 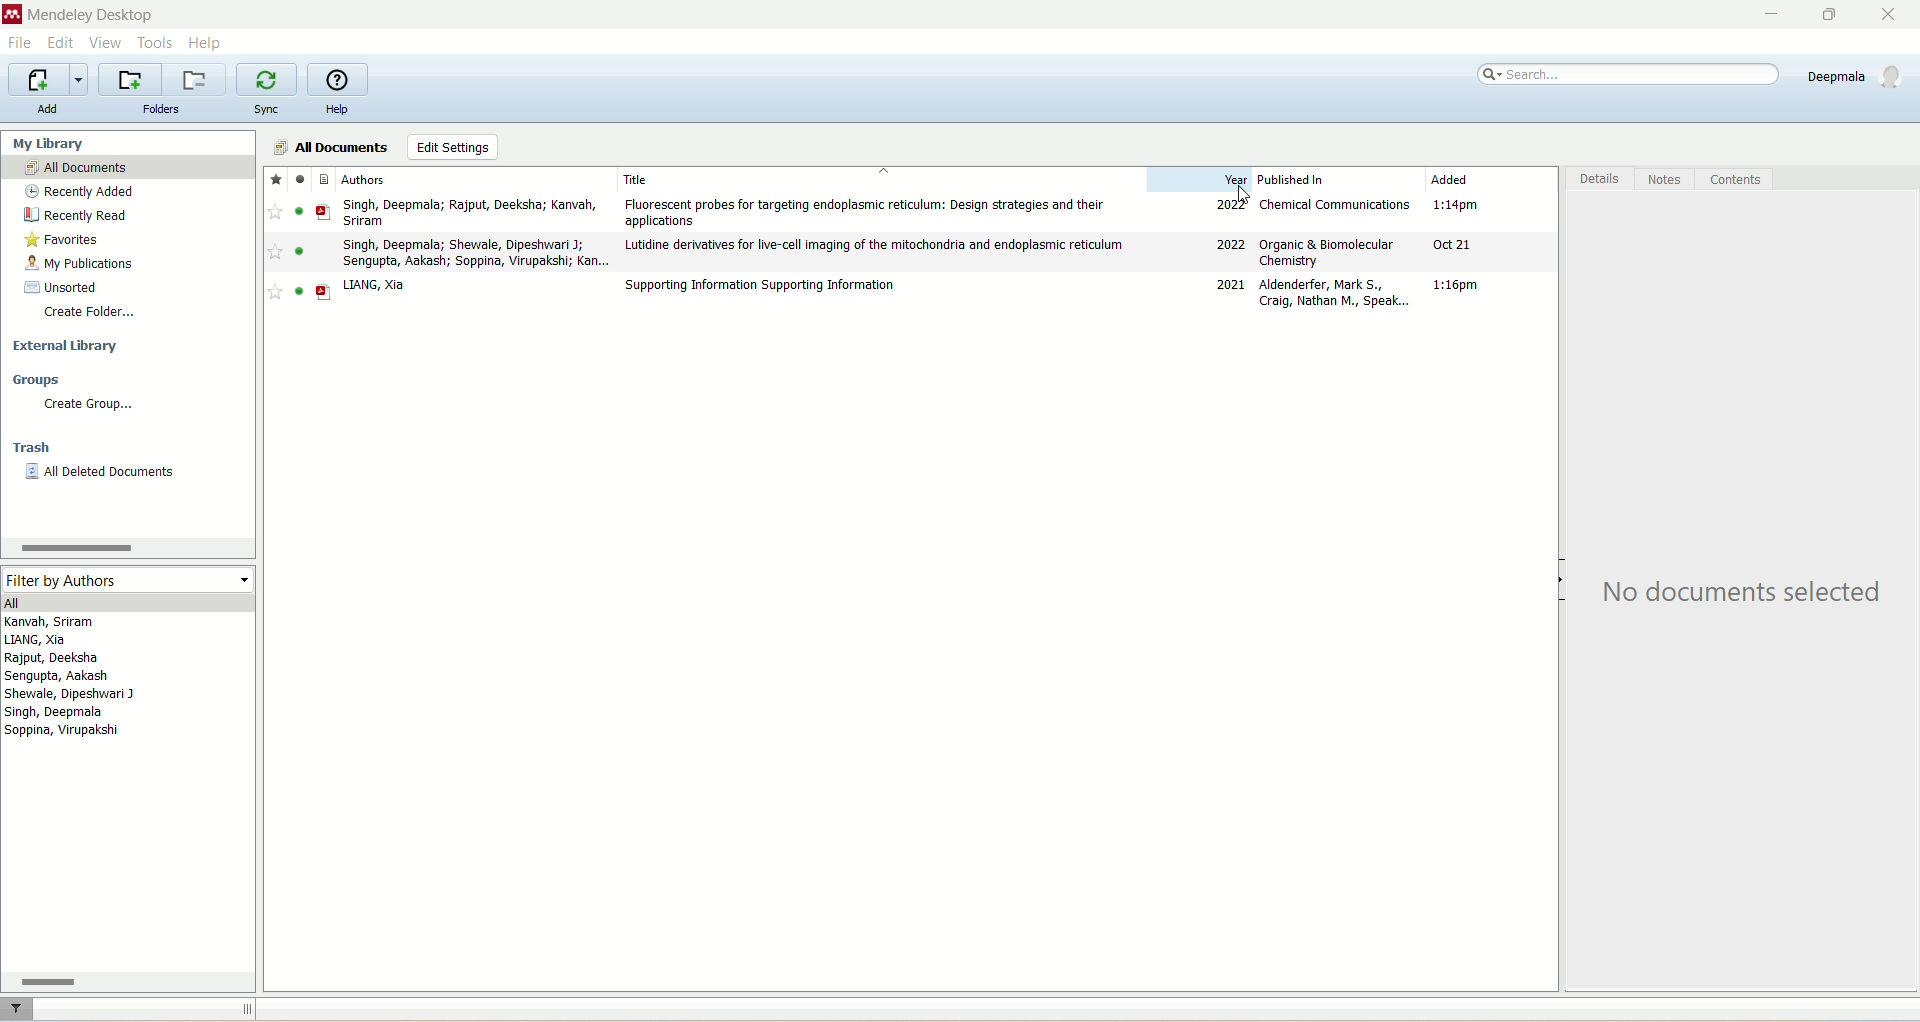 I want to click on remove current folder, so click(x=195, y=79).